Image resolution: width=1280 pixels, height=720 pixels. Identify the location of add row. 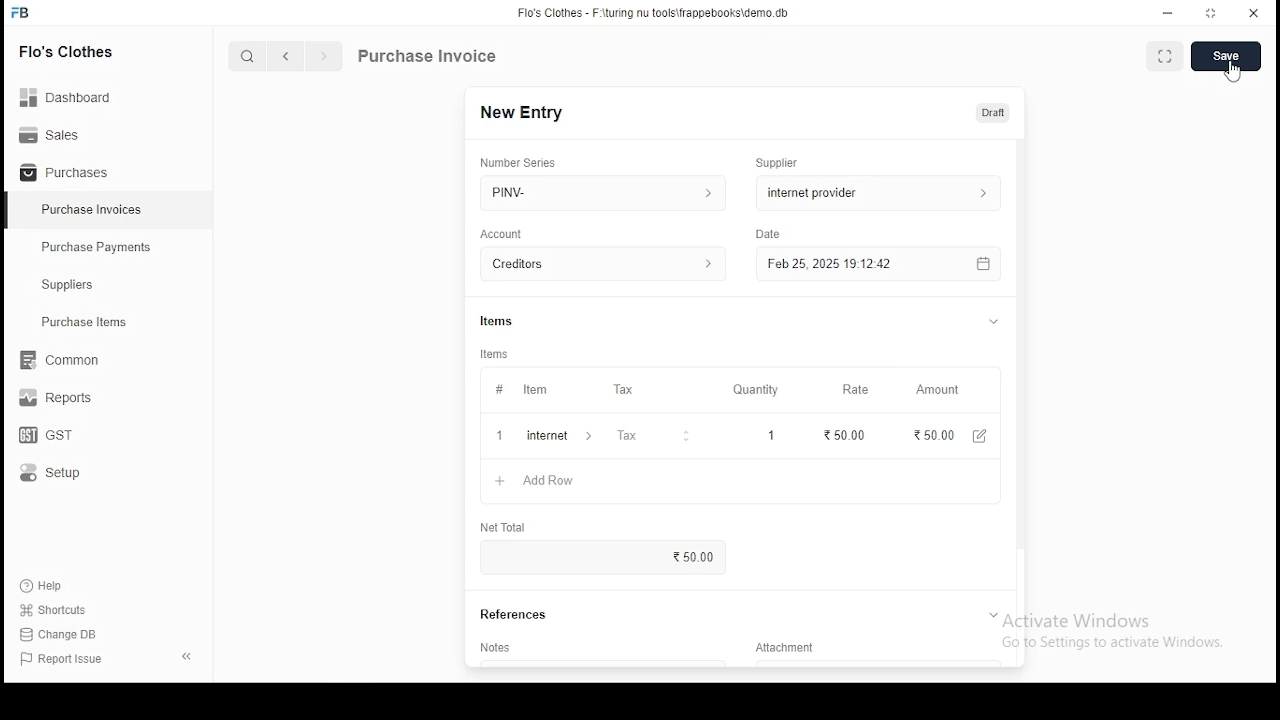
(551, 436).